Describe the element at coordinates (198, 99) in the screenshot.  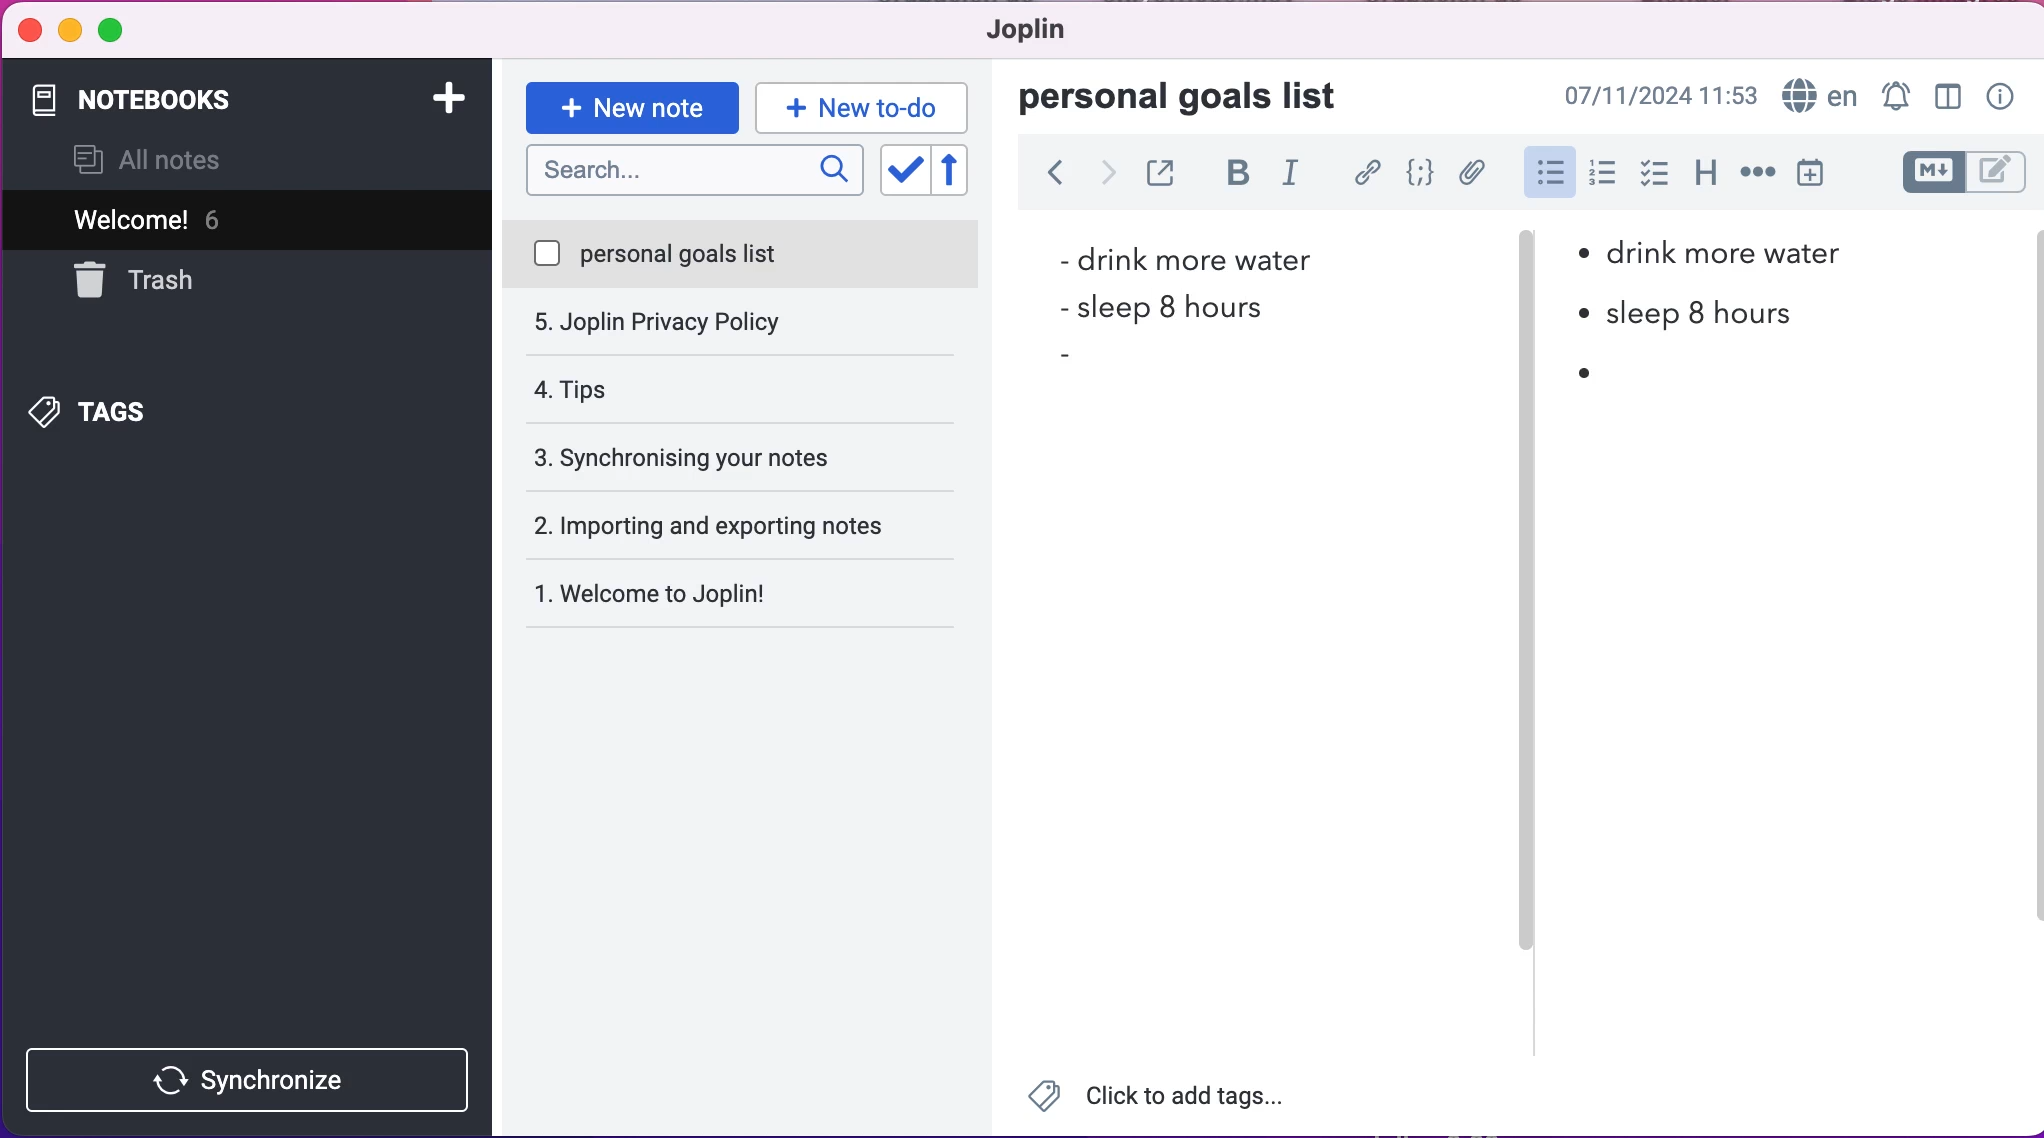
I see `notebooks` at that location.